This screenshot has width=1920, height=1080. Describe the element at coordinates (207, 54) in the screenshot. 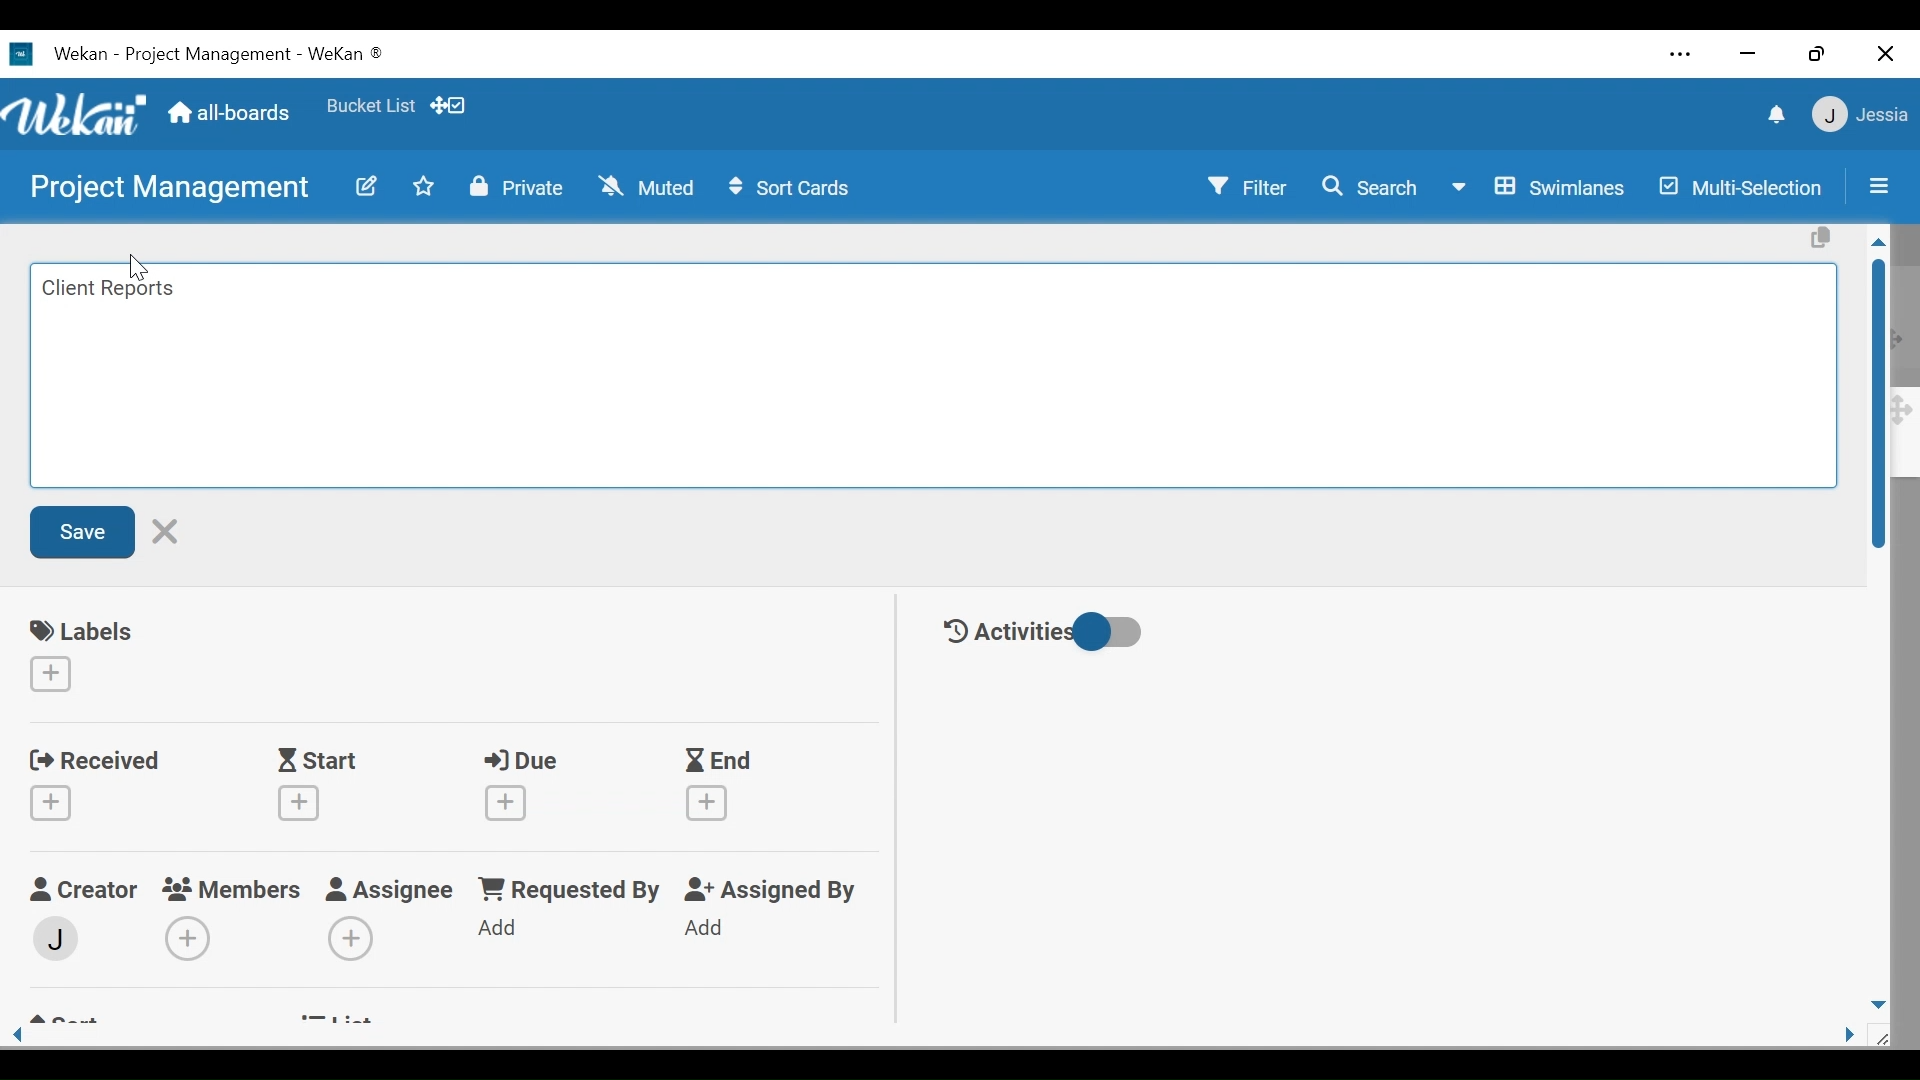

I see `Board Title` at that location.